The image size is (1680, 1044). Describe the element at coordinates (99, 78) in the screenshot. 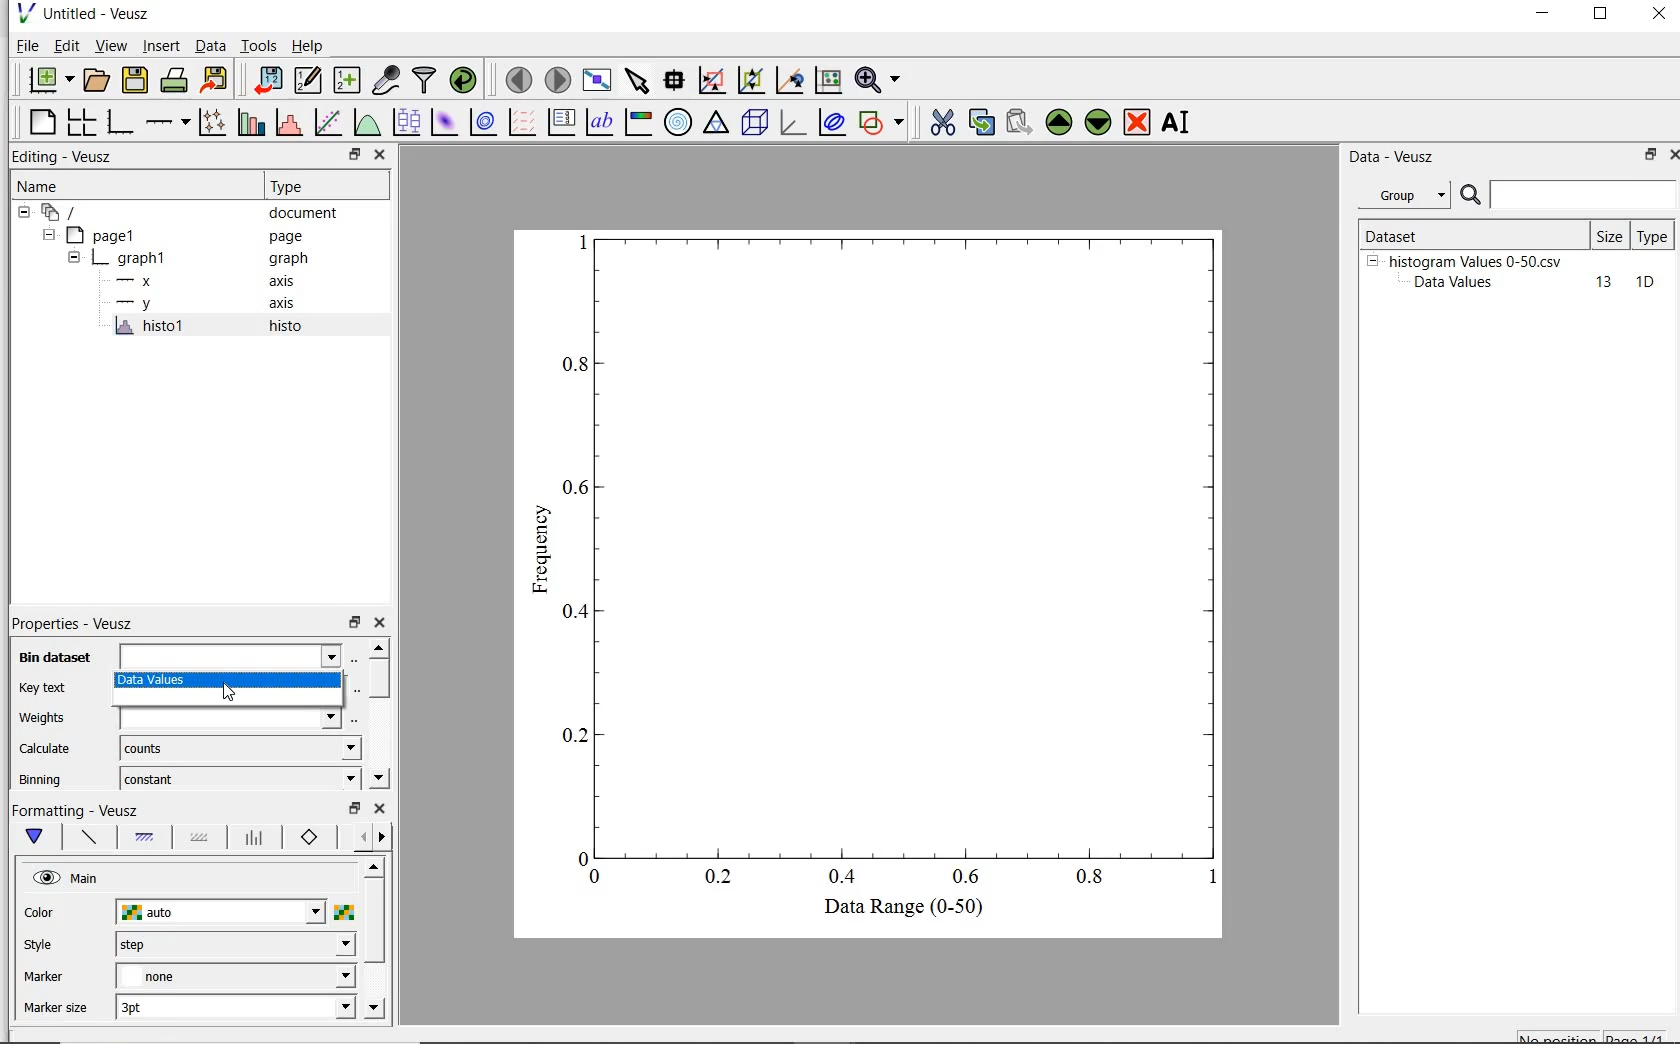

I see `open` at that location.